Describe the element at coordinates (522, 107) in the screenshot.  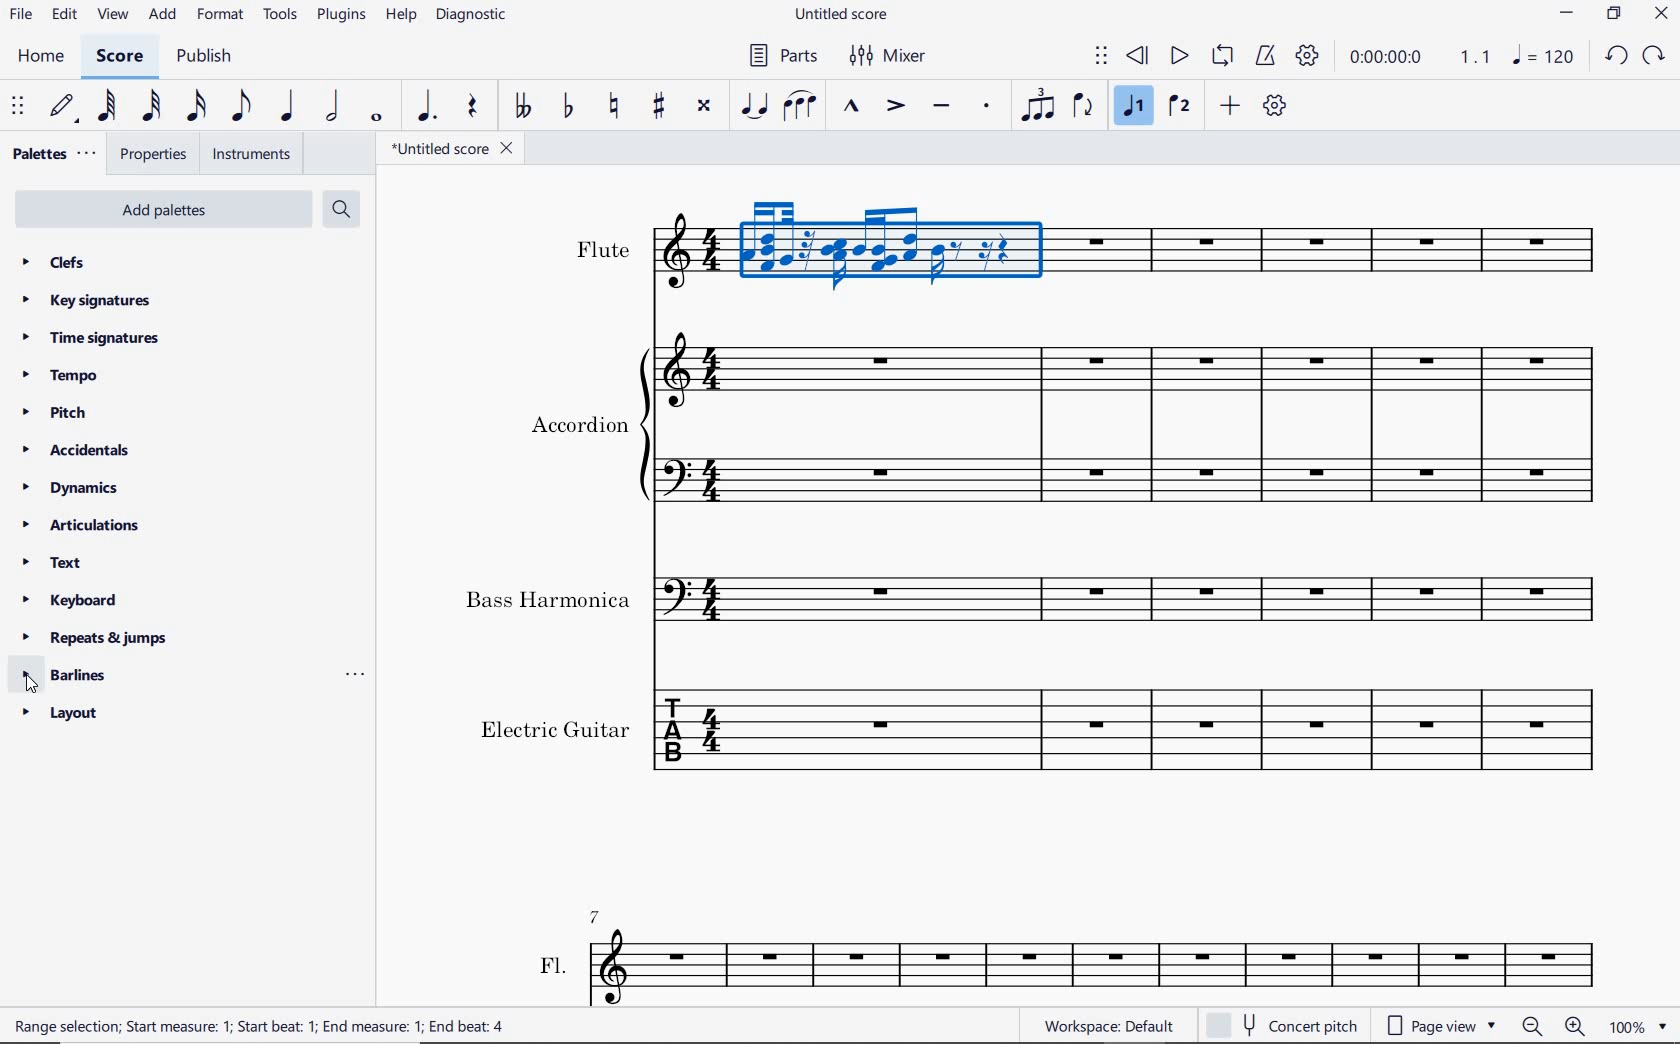
I see `toggle double-flat` at that location.